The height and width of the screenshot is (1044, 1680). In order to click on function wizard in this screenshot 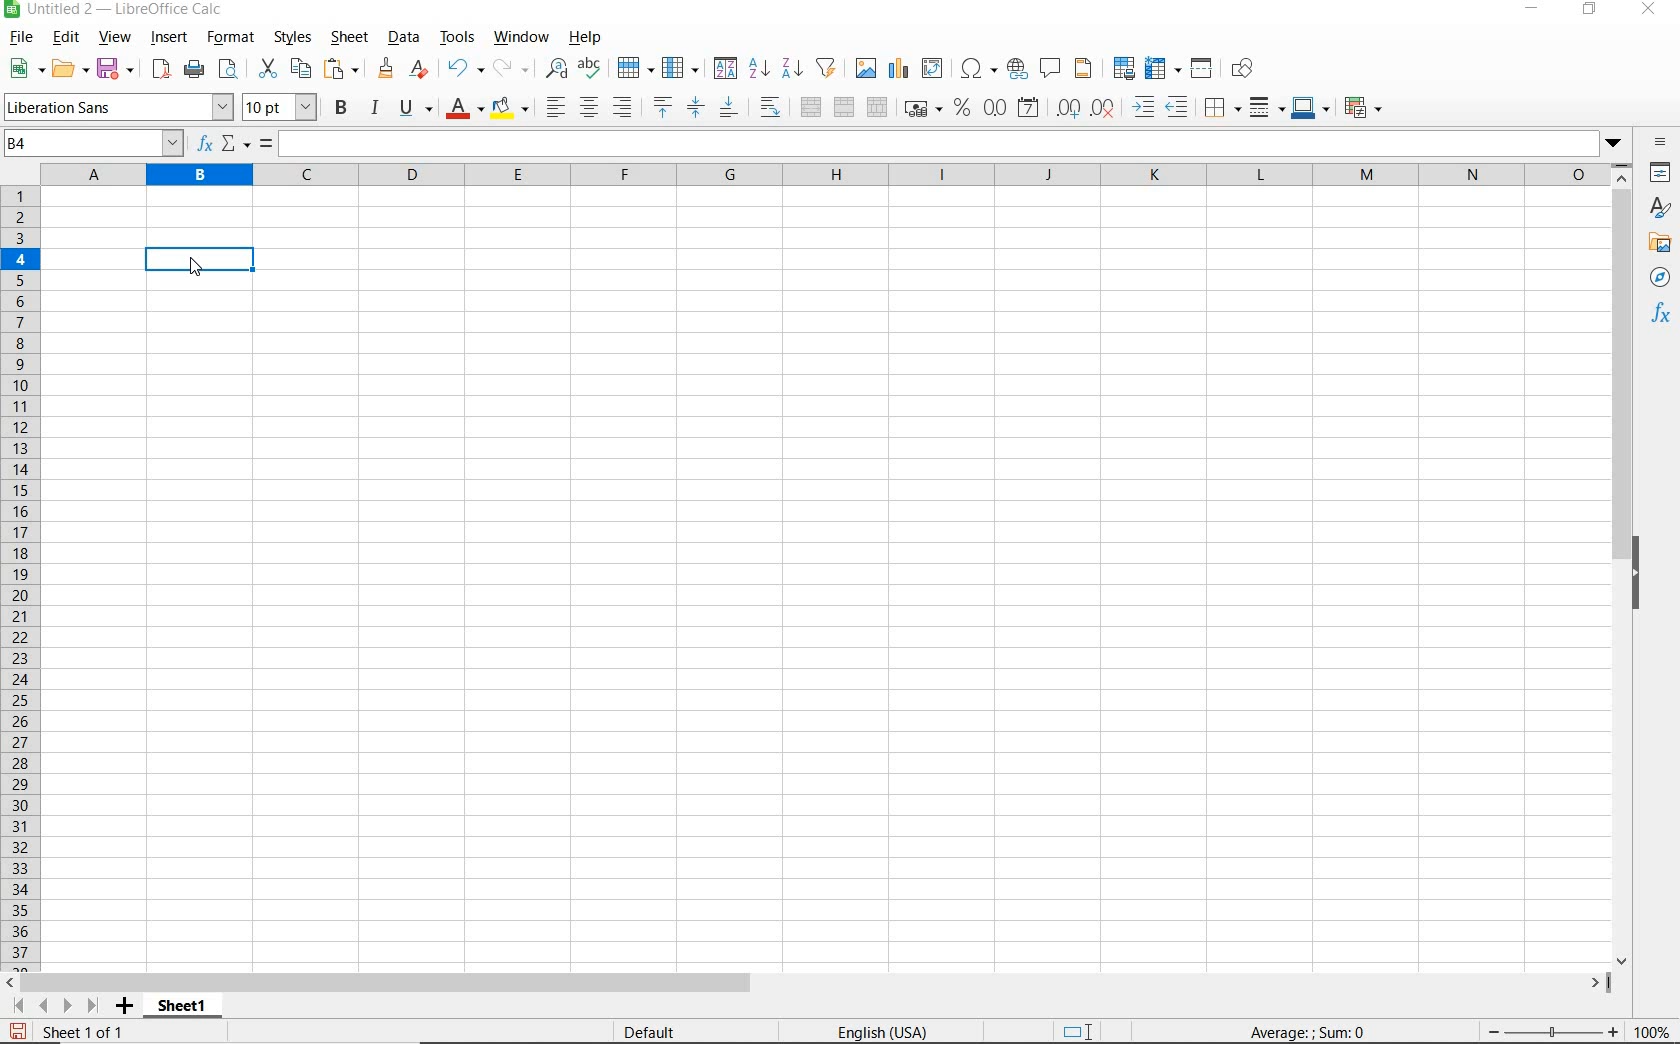, I will do `click(204, 144)`.